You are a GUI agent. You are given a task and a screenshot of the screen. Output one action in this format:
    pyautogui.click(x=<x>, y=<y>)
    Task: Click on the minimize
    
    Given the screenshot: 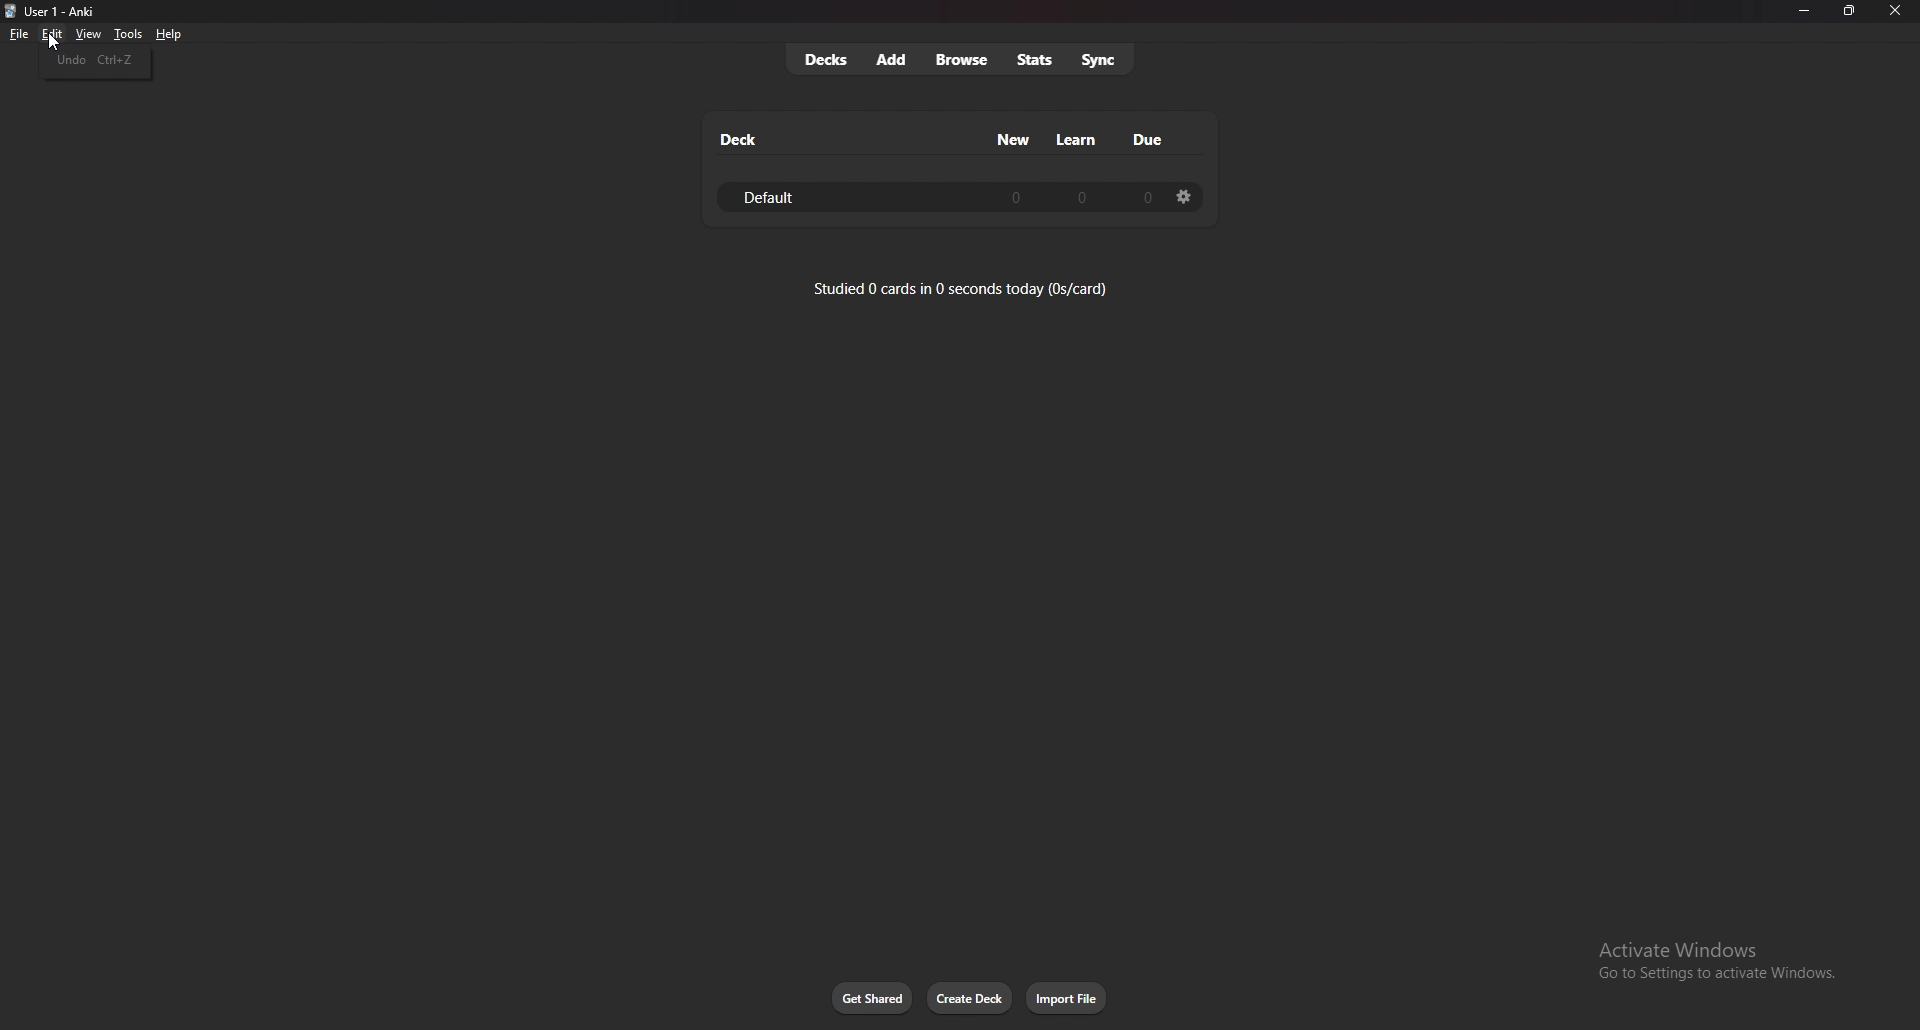 What is the action you would take?
    pyautogui.click(x=1803, y=12)
    